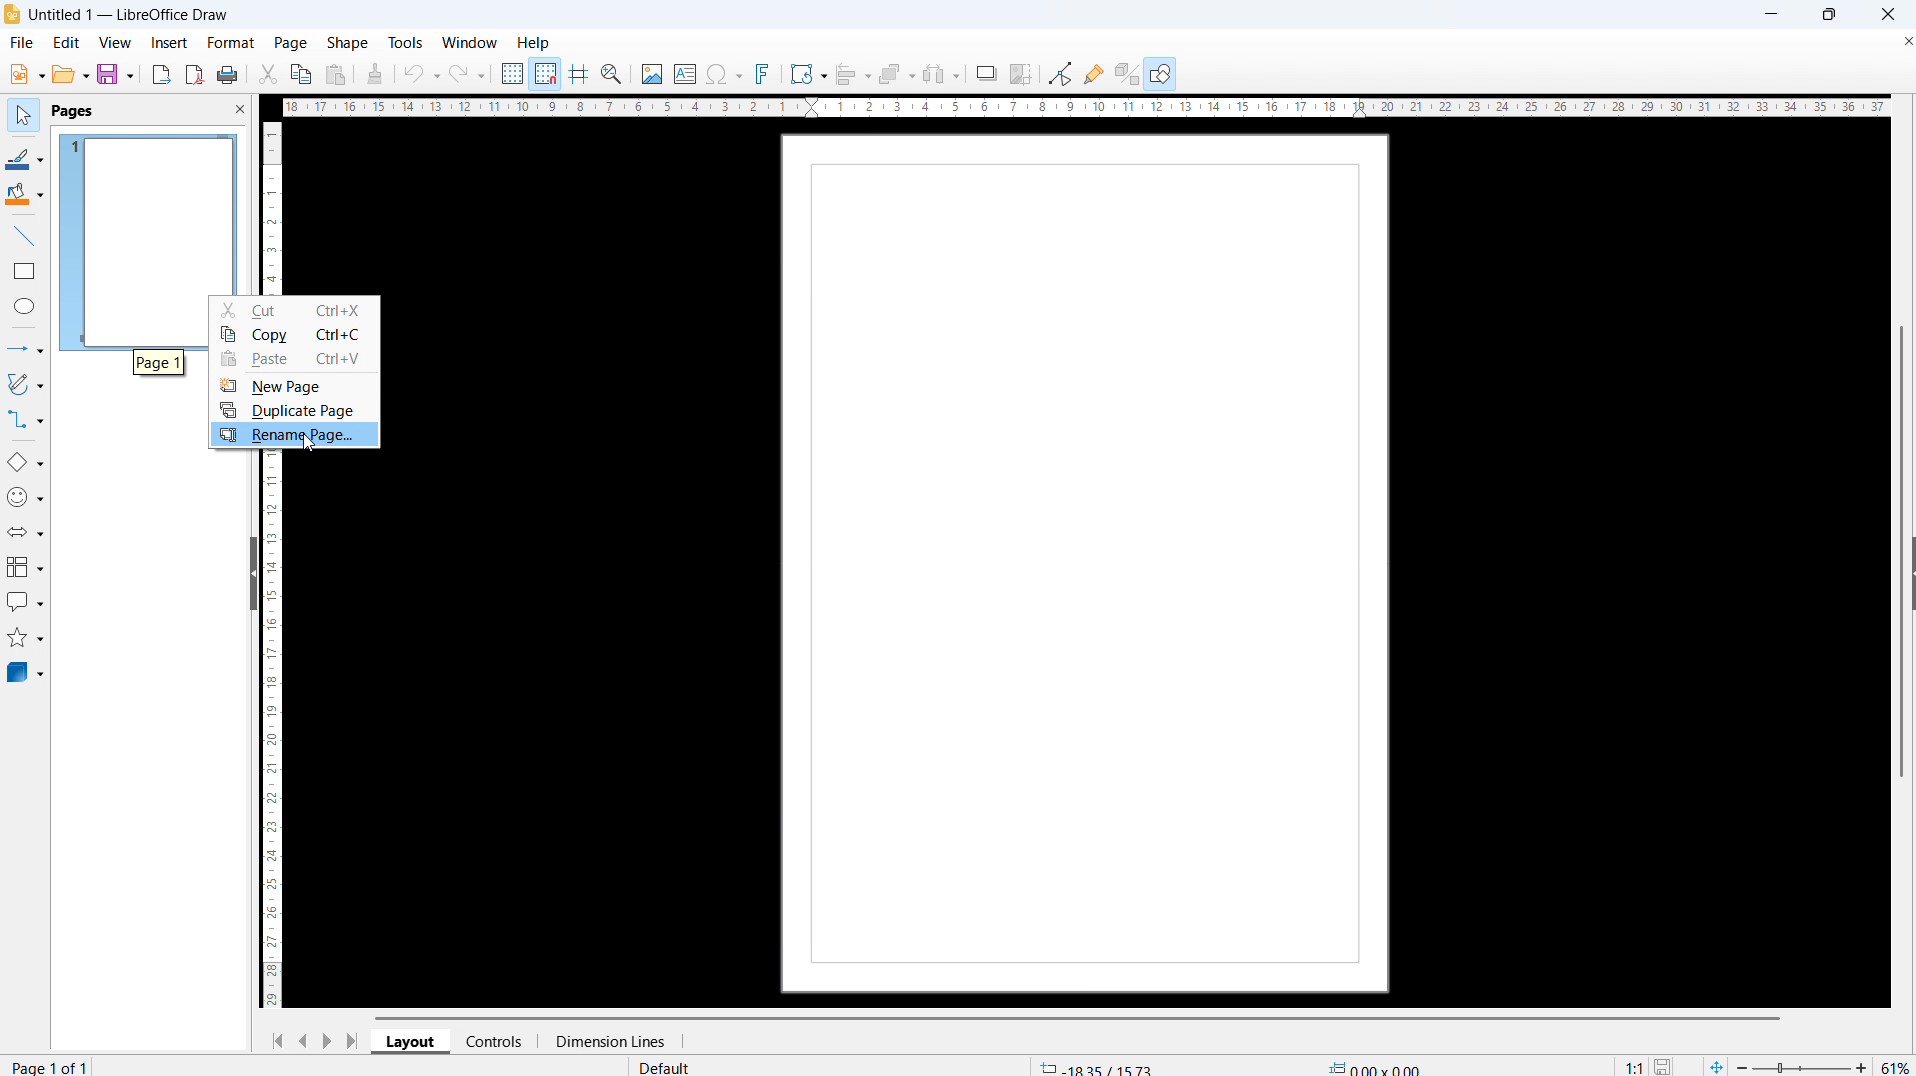 This screenshot has height=1076, width=1916. What do you see at coordinates (468, 72) in the screenshot?
I see `redo ` at bounding box center [468, 72].